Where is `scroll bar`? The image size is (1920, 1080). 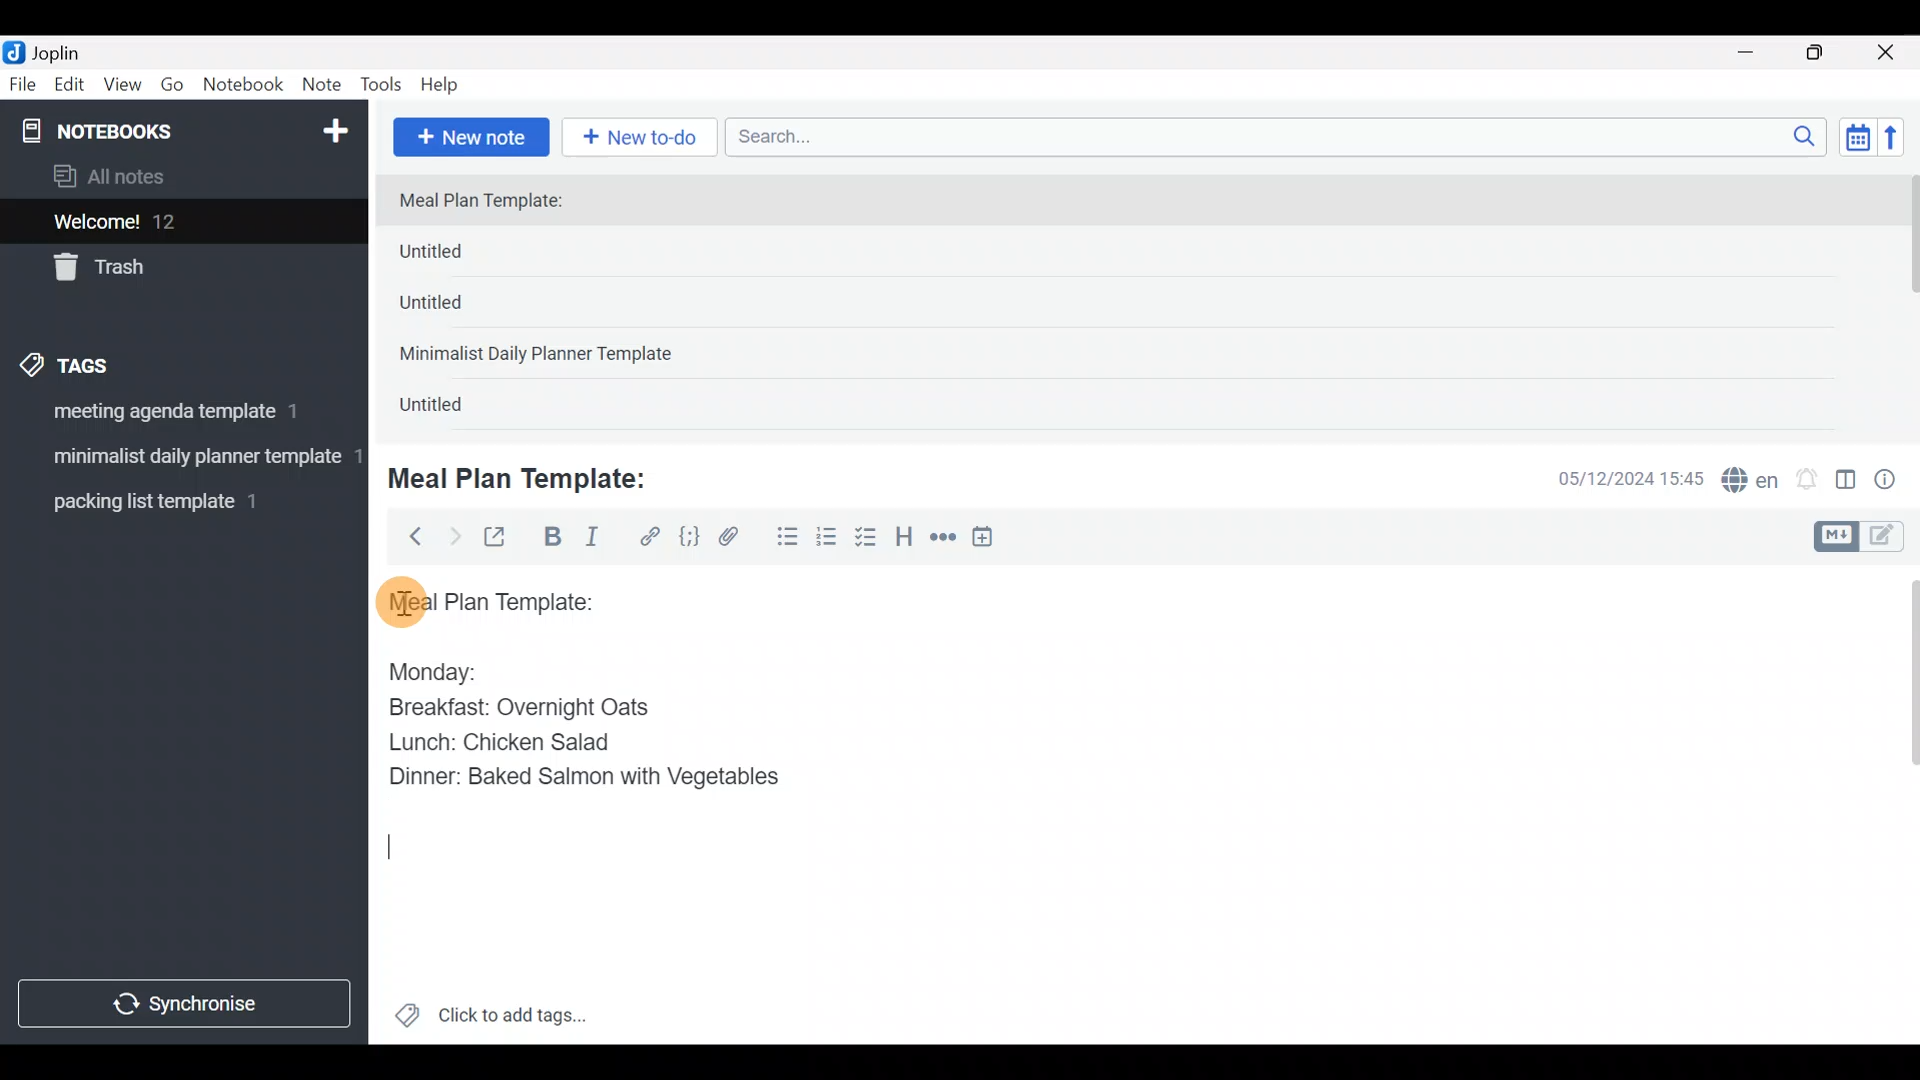
scroll bar is located at coordinates (1907, 302).